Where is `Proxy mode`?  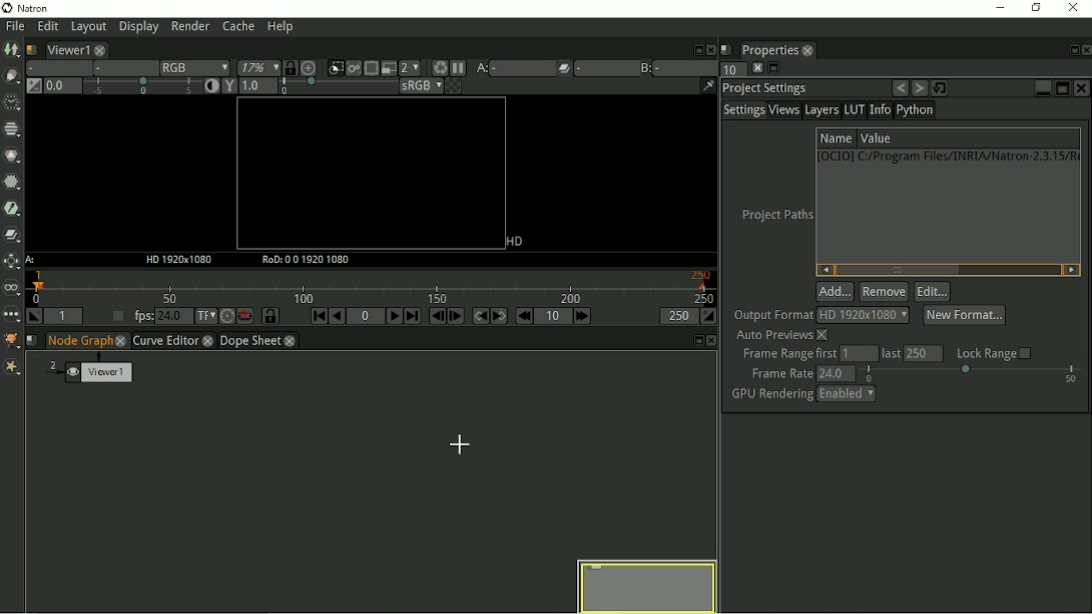
Proxy mode is located at coordinates (387, 67).